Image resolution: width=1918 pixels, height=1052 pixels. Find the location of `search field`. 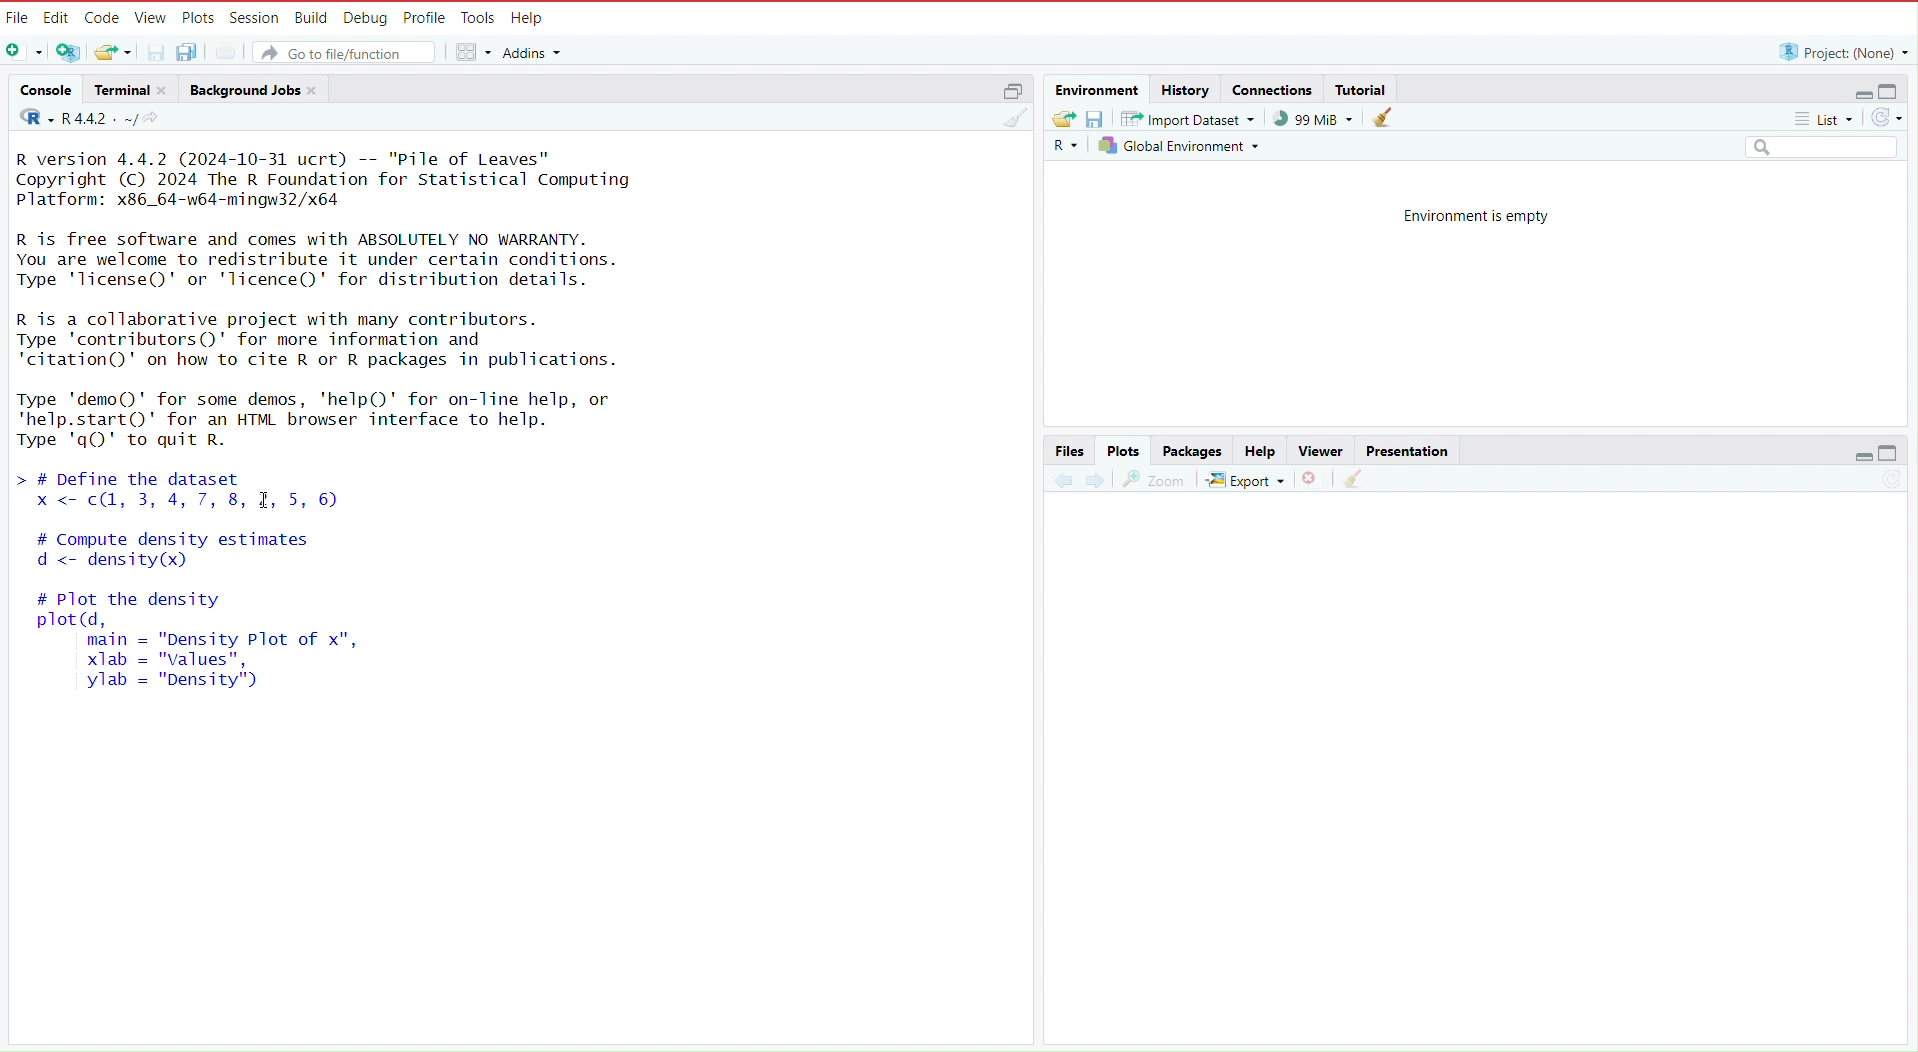

search field is located at coordinates (1825, 148).